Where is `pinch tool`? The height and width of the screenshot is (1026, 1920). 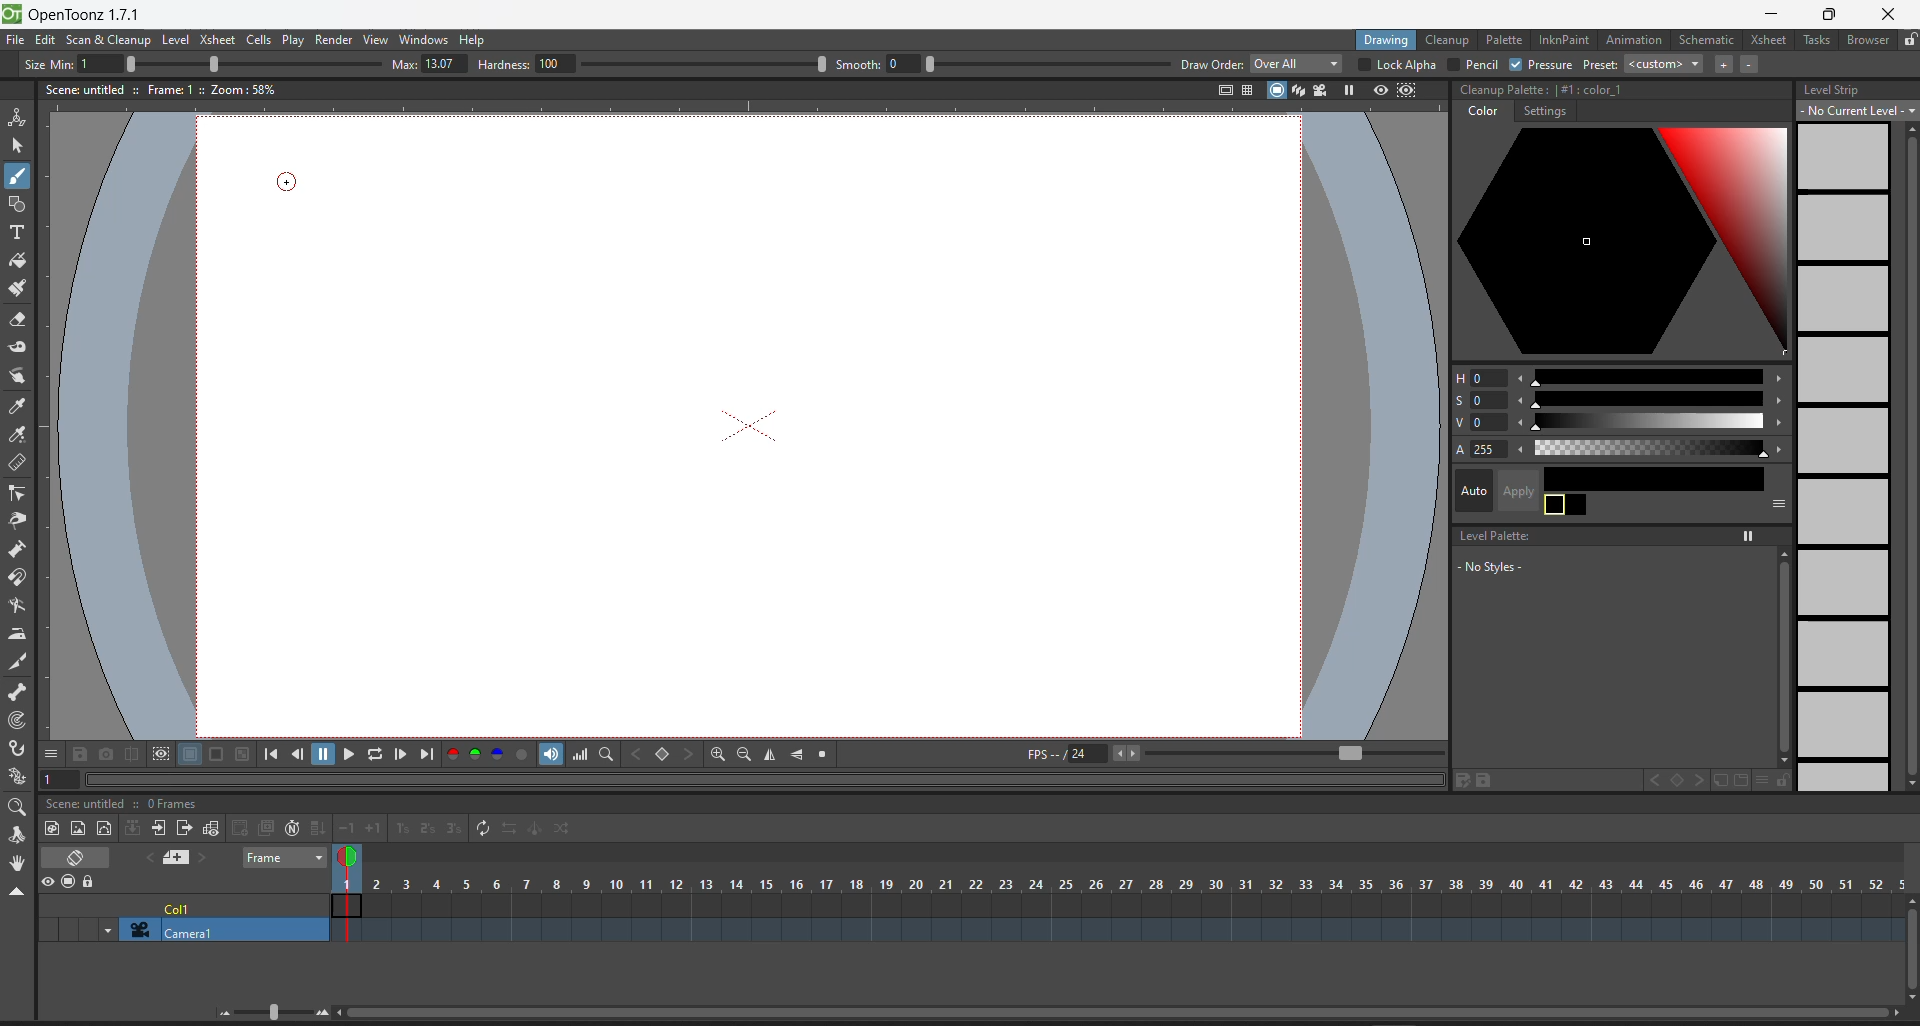
pinch tool is located at coordinates (24, 521).